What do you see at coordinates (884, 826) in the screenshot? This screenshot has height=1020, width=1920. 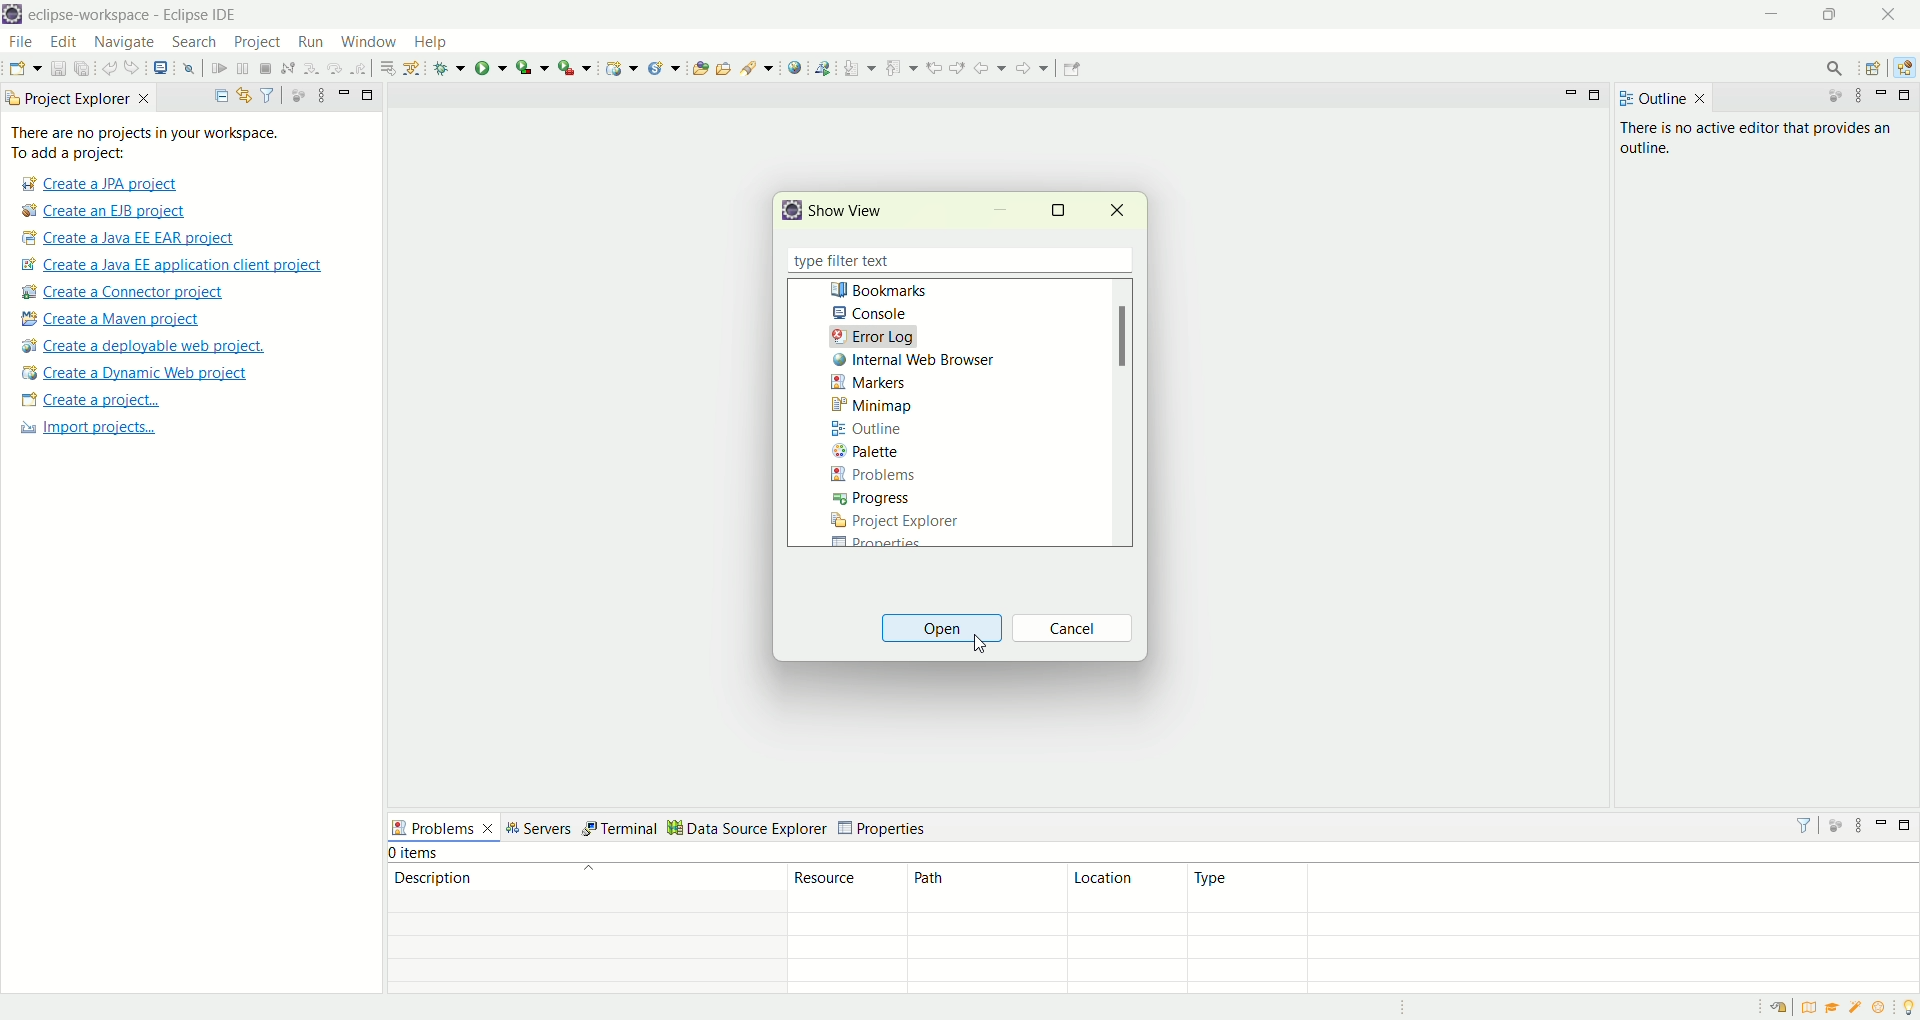 I see `properties` at bounding box center [884, 826].